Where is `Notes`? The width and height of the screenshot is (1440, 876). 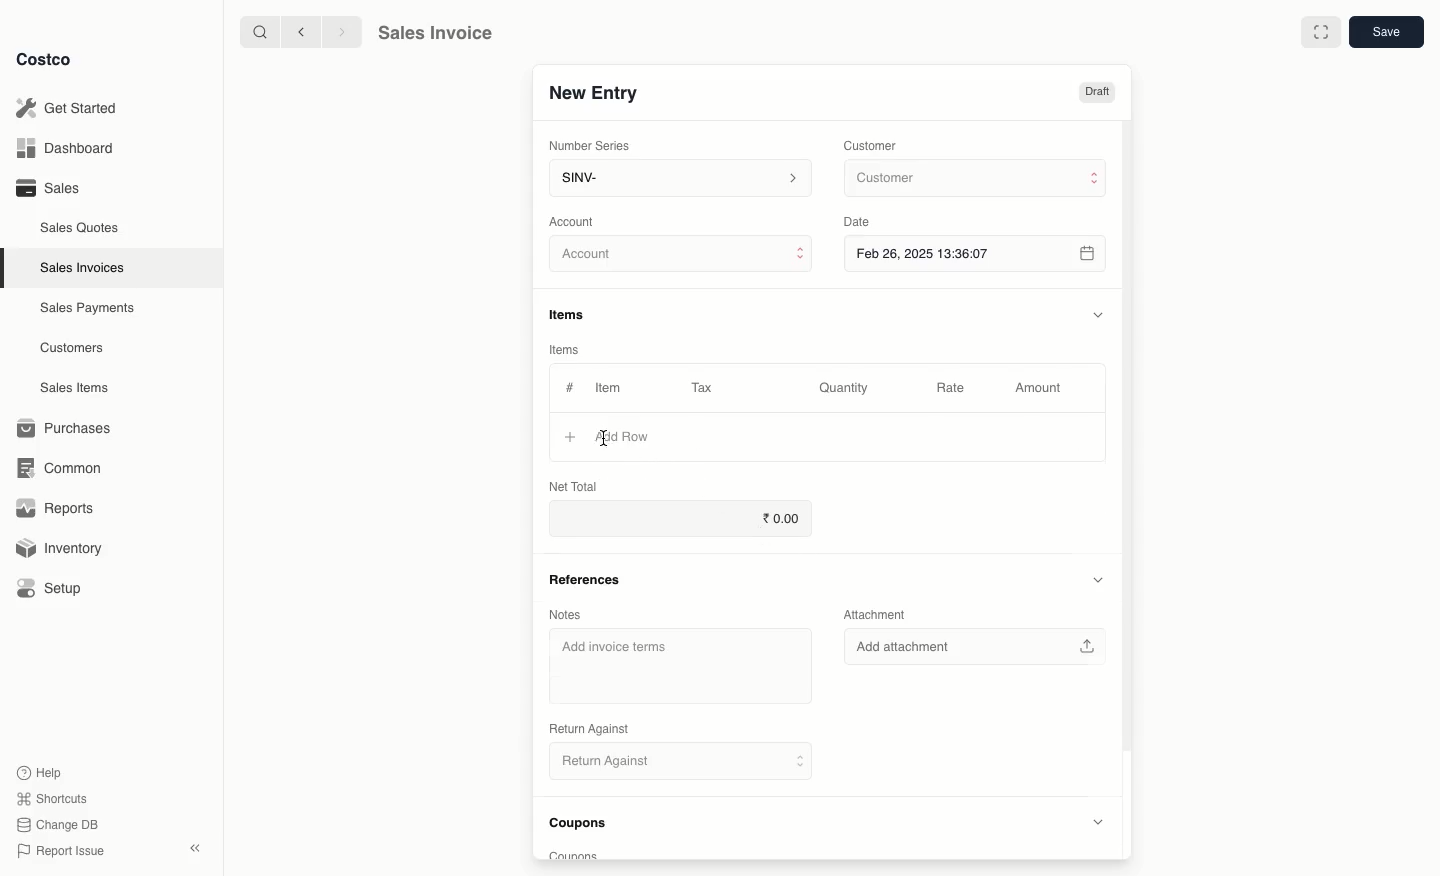 Notes is located at coordinates (564, 615).